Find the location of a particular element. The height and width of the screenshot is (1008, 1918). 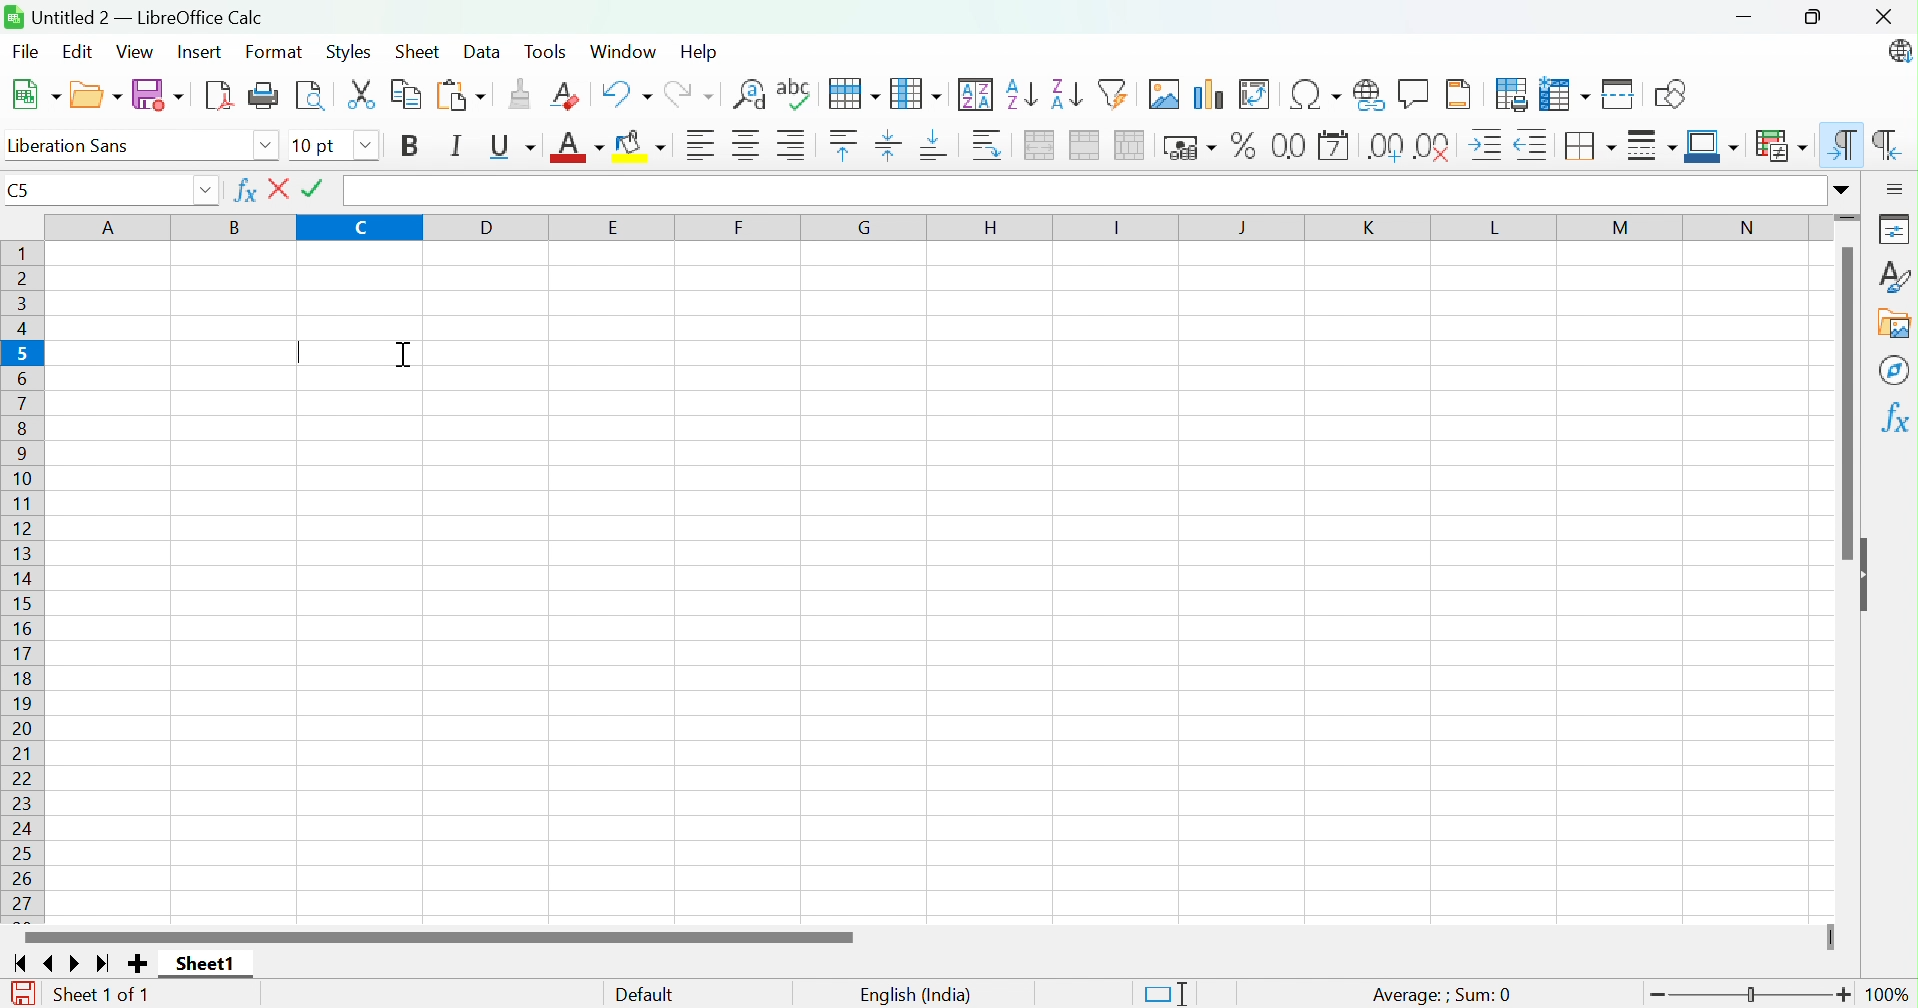

Show draw functions is located at coordinates (1668, 95).